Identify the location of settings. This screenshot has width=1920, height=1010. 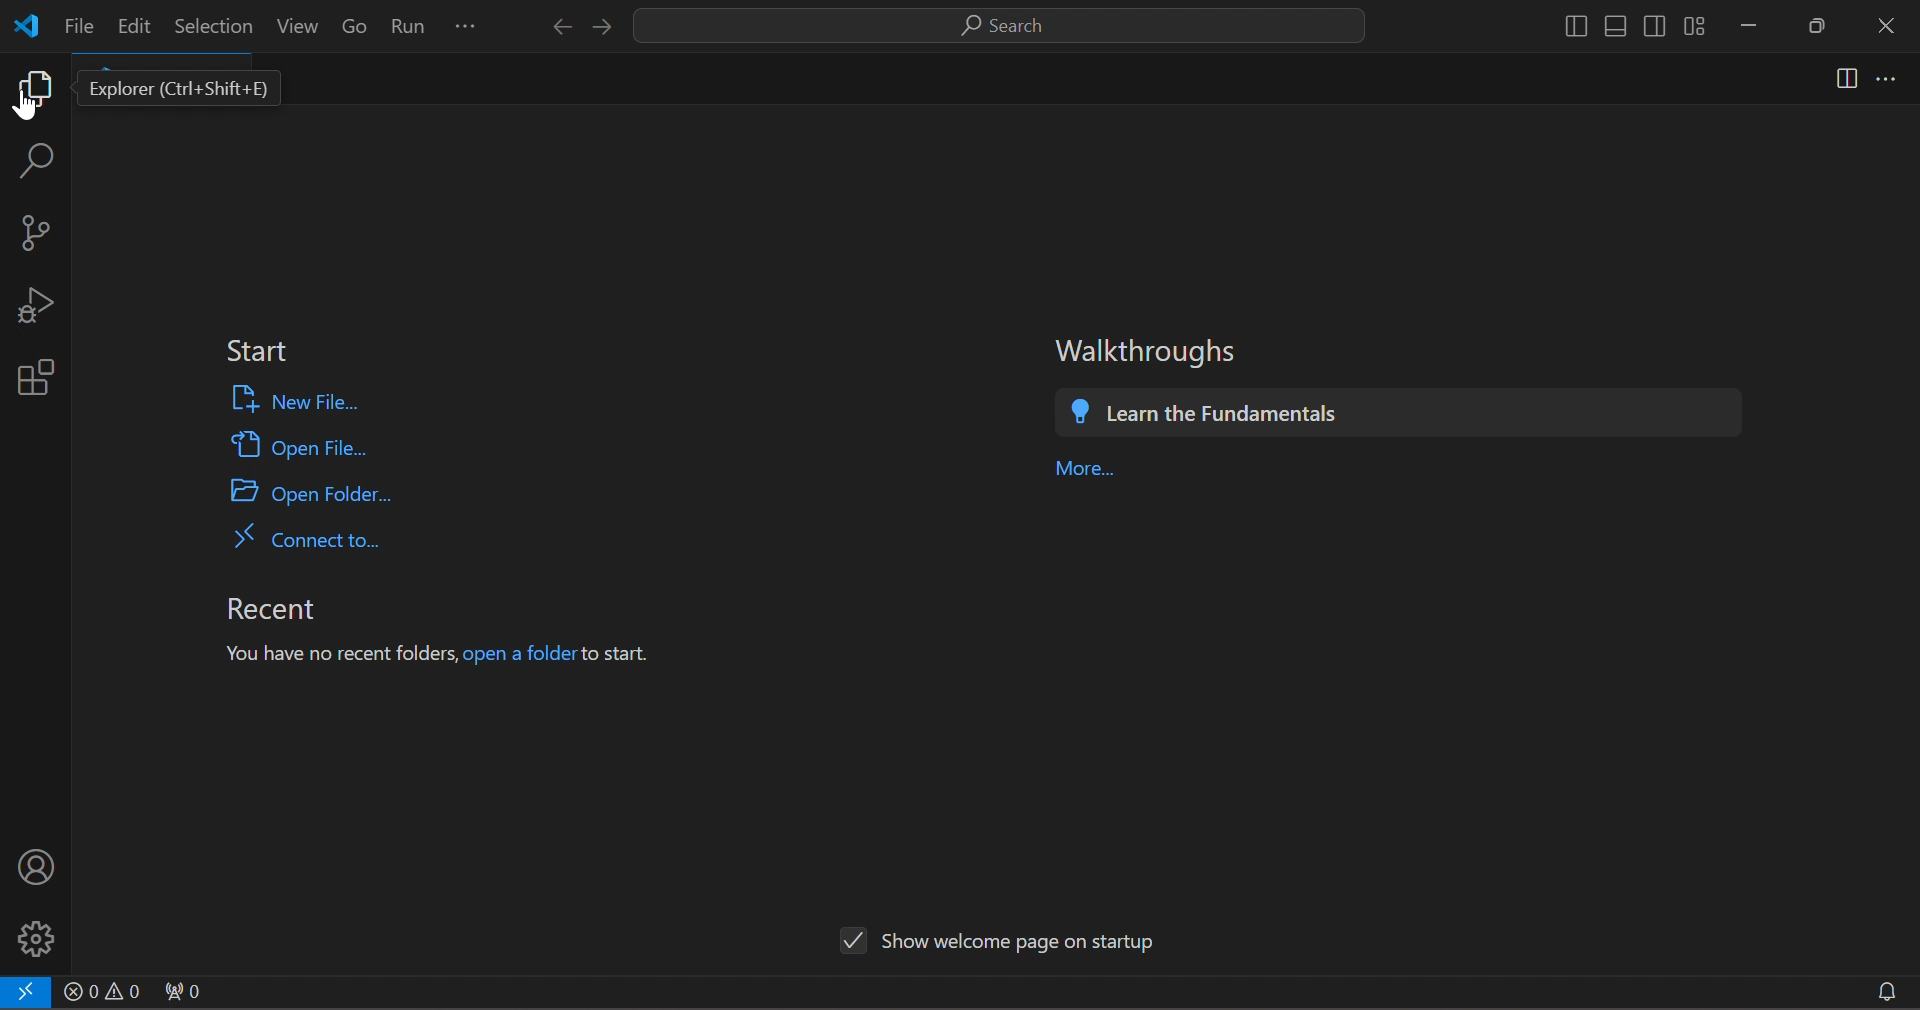
(44, 937).